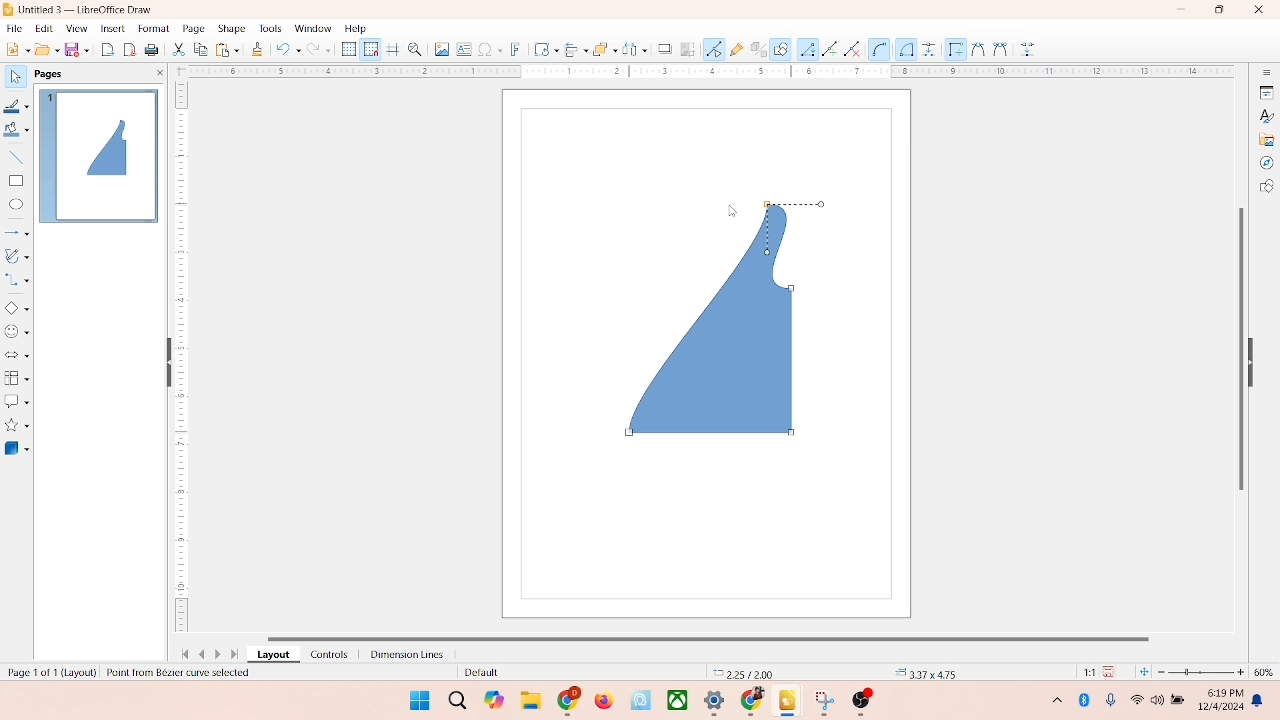 This screenshot has width=1280, height=720. I want to click on Line tool, so click(807, 48).